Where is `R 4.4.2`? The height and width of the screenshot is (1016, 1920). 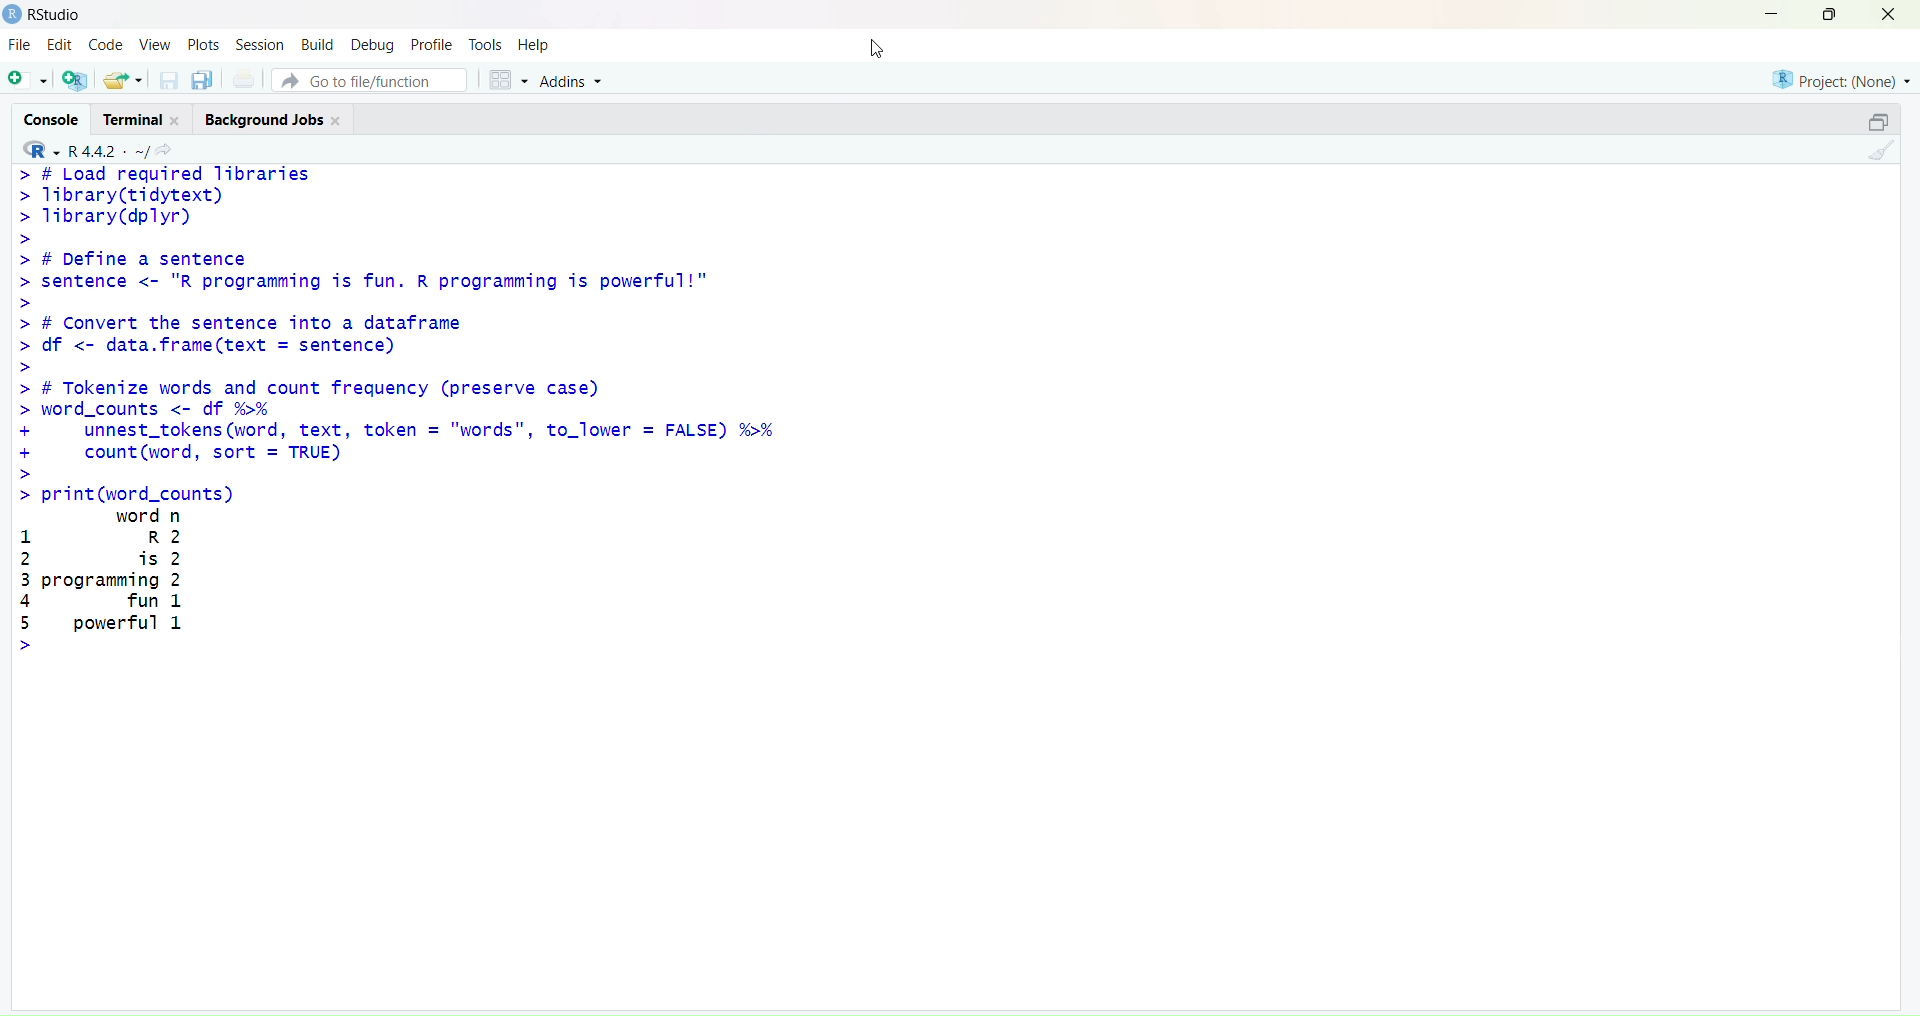
R 4.4.2 is located at coordinates (83, 149).